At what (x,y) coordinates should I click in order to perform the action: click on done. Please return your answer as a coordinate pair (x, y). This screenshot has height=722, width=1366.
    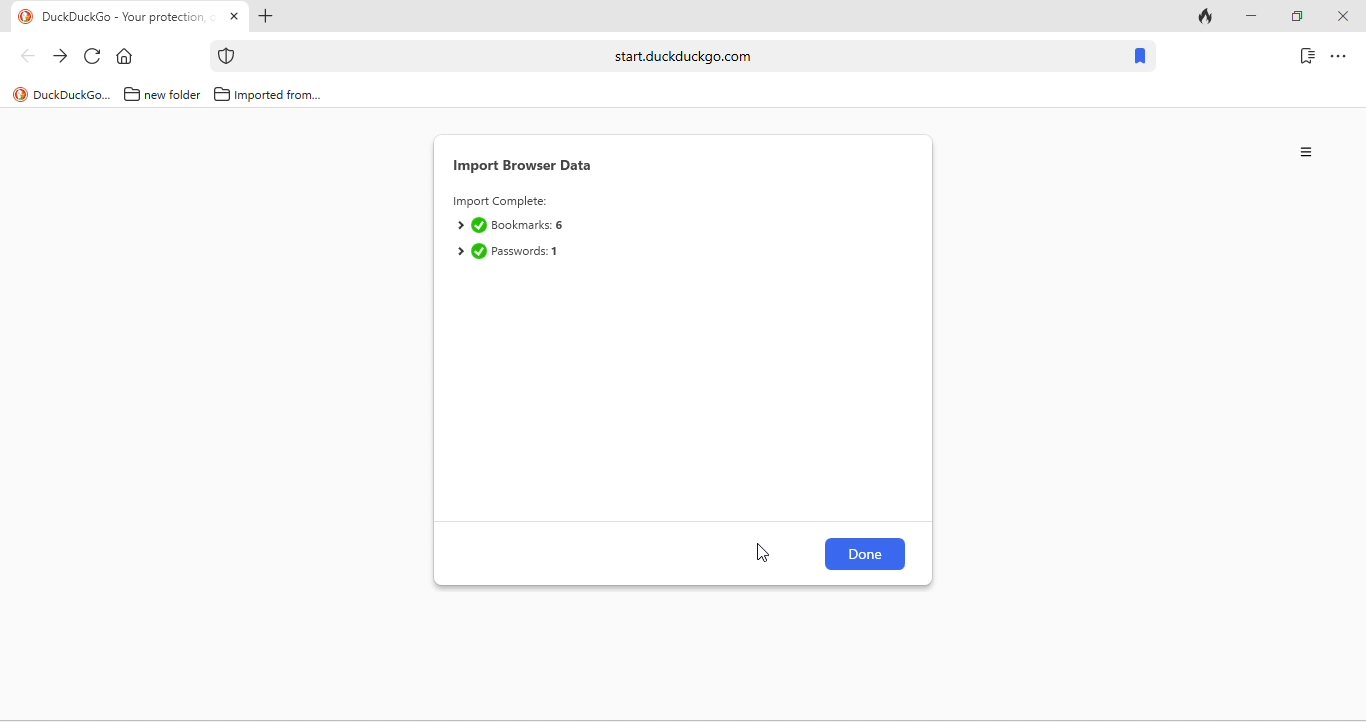
    Looking at the image, I should click on (479, 251).